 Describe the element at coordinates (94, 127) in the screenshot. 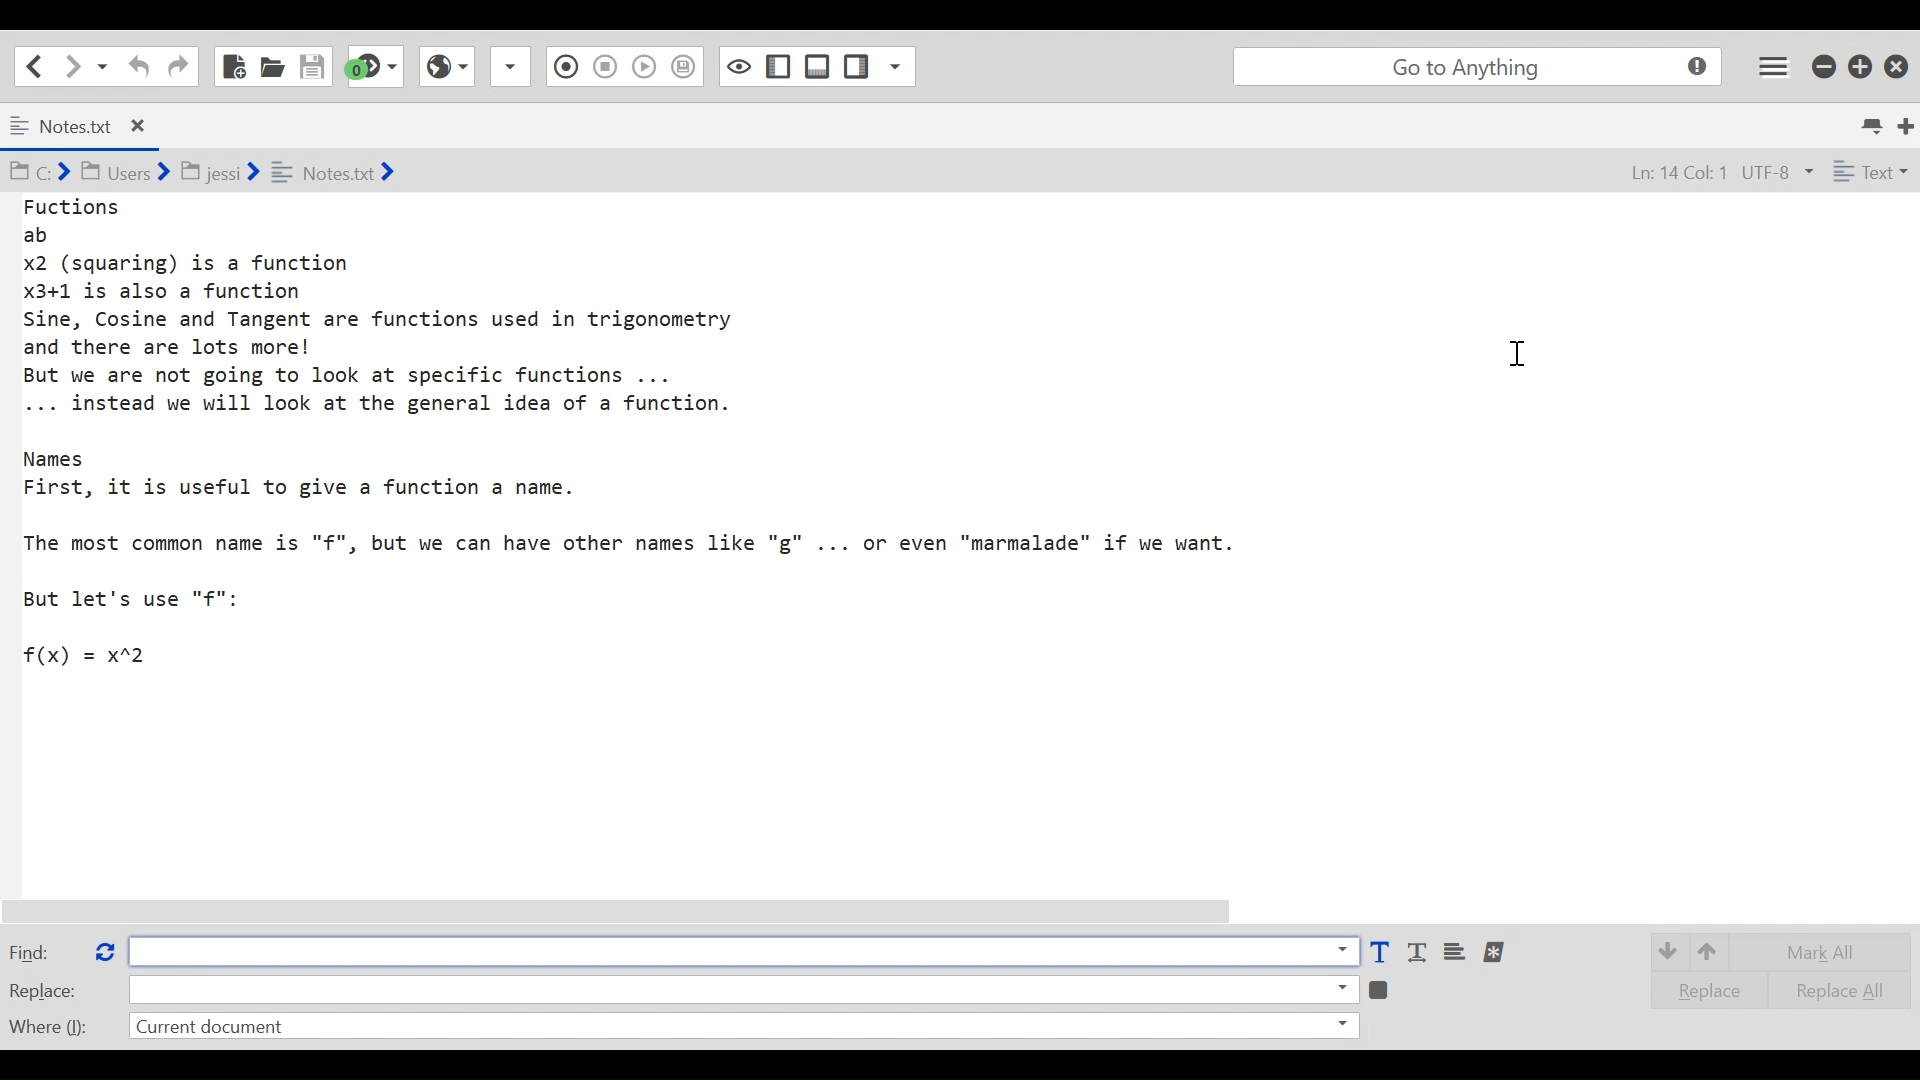

I see `Notes.txt` at that location.